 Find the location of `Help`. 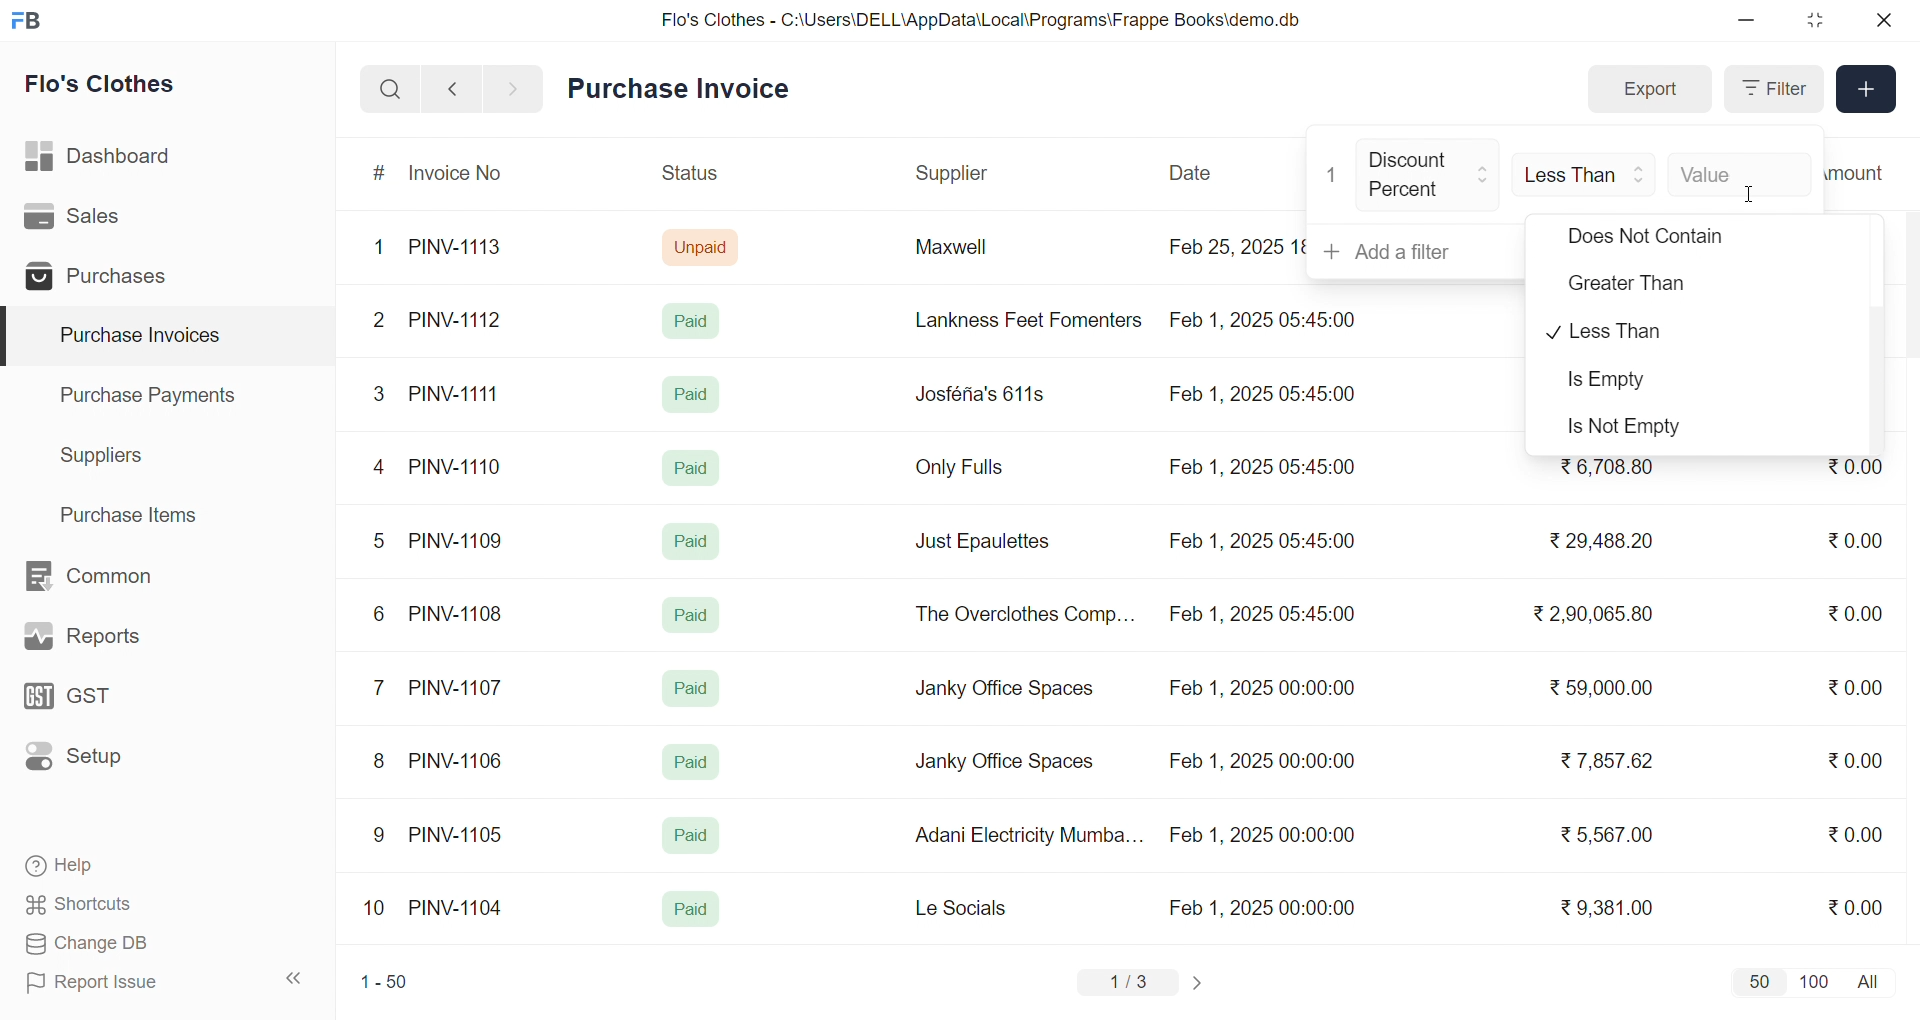

Help is located at coordinates (124, 867).